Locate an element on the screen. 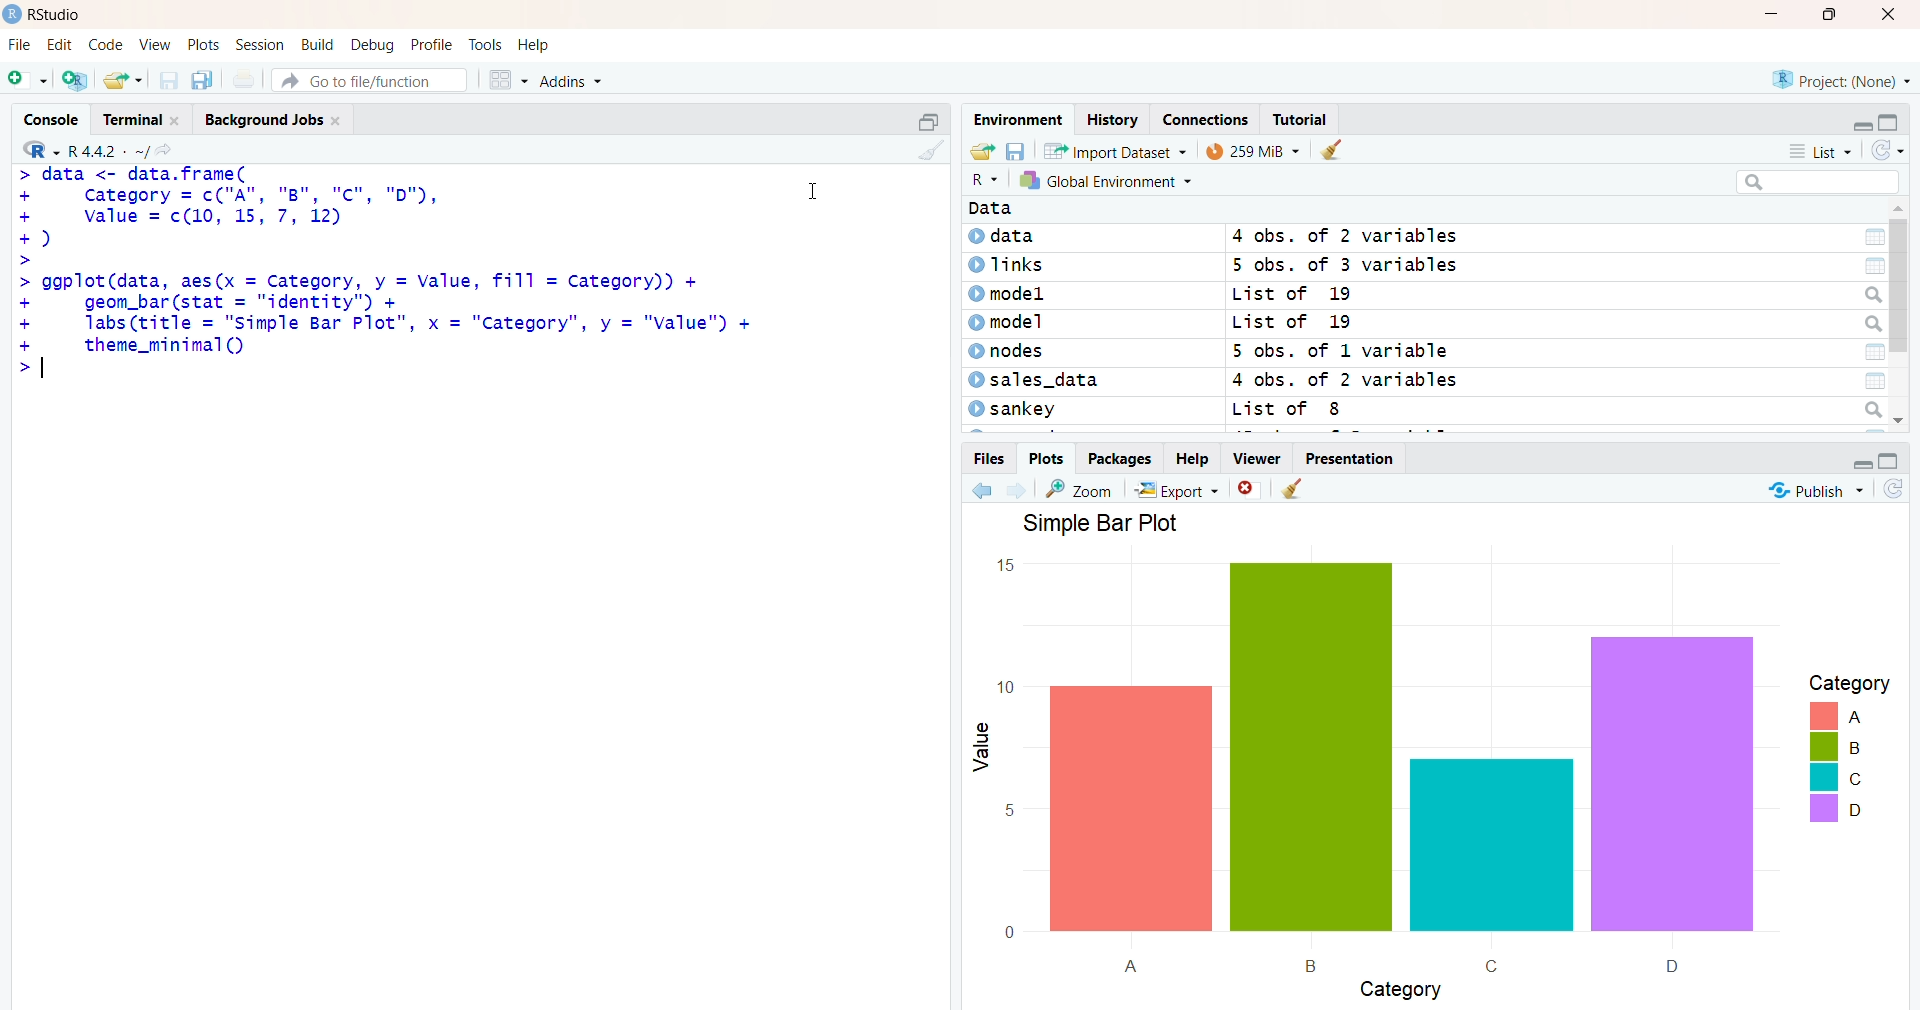 The height and width of the screenshot is (1010, 1920). tools is located at coordinates (487, 45).